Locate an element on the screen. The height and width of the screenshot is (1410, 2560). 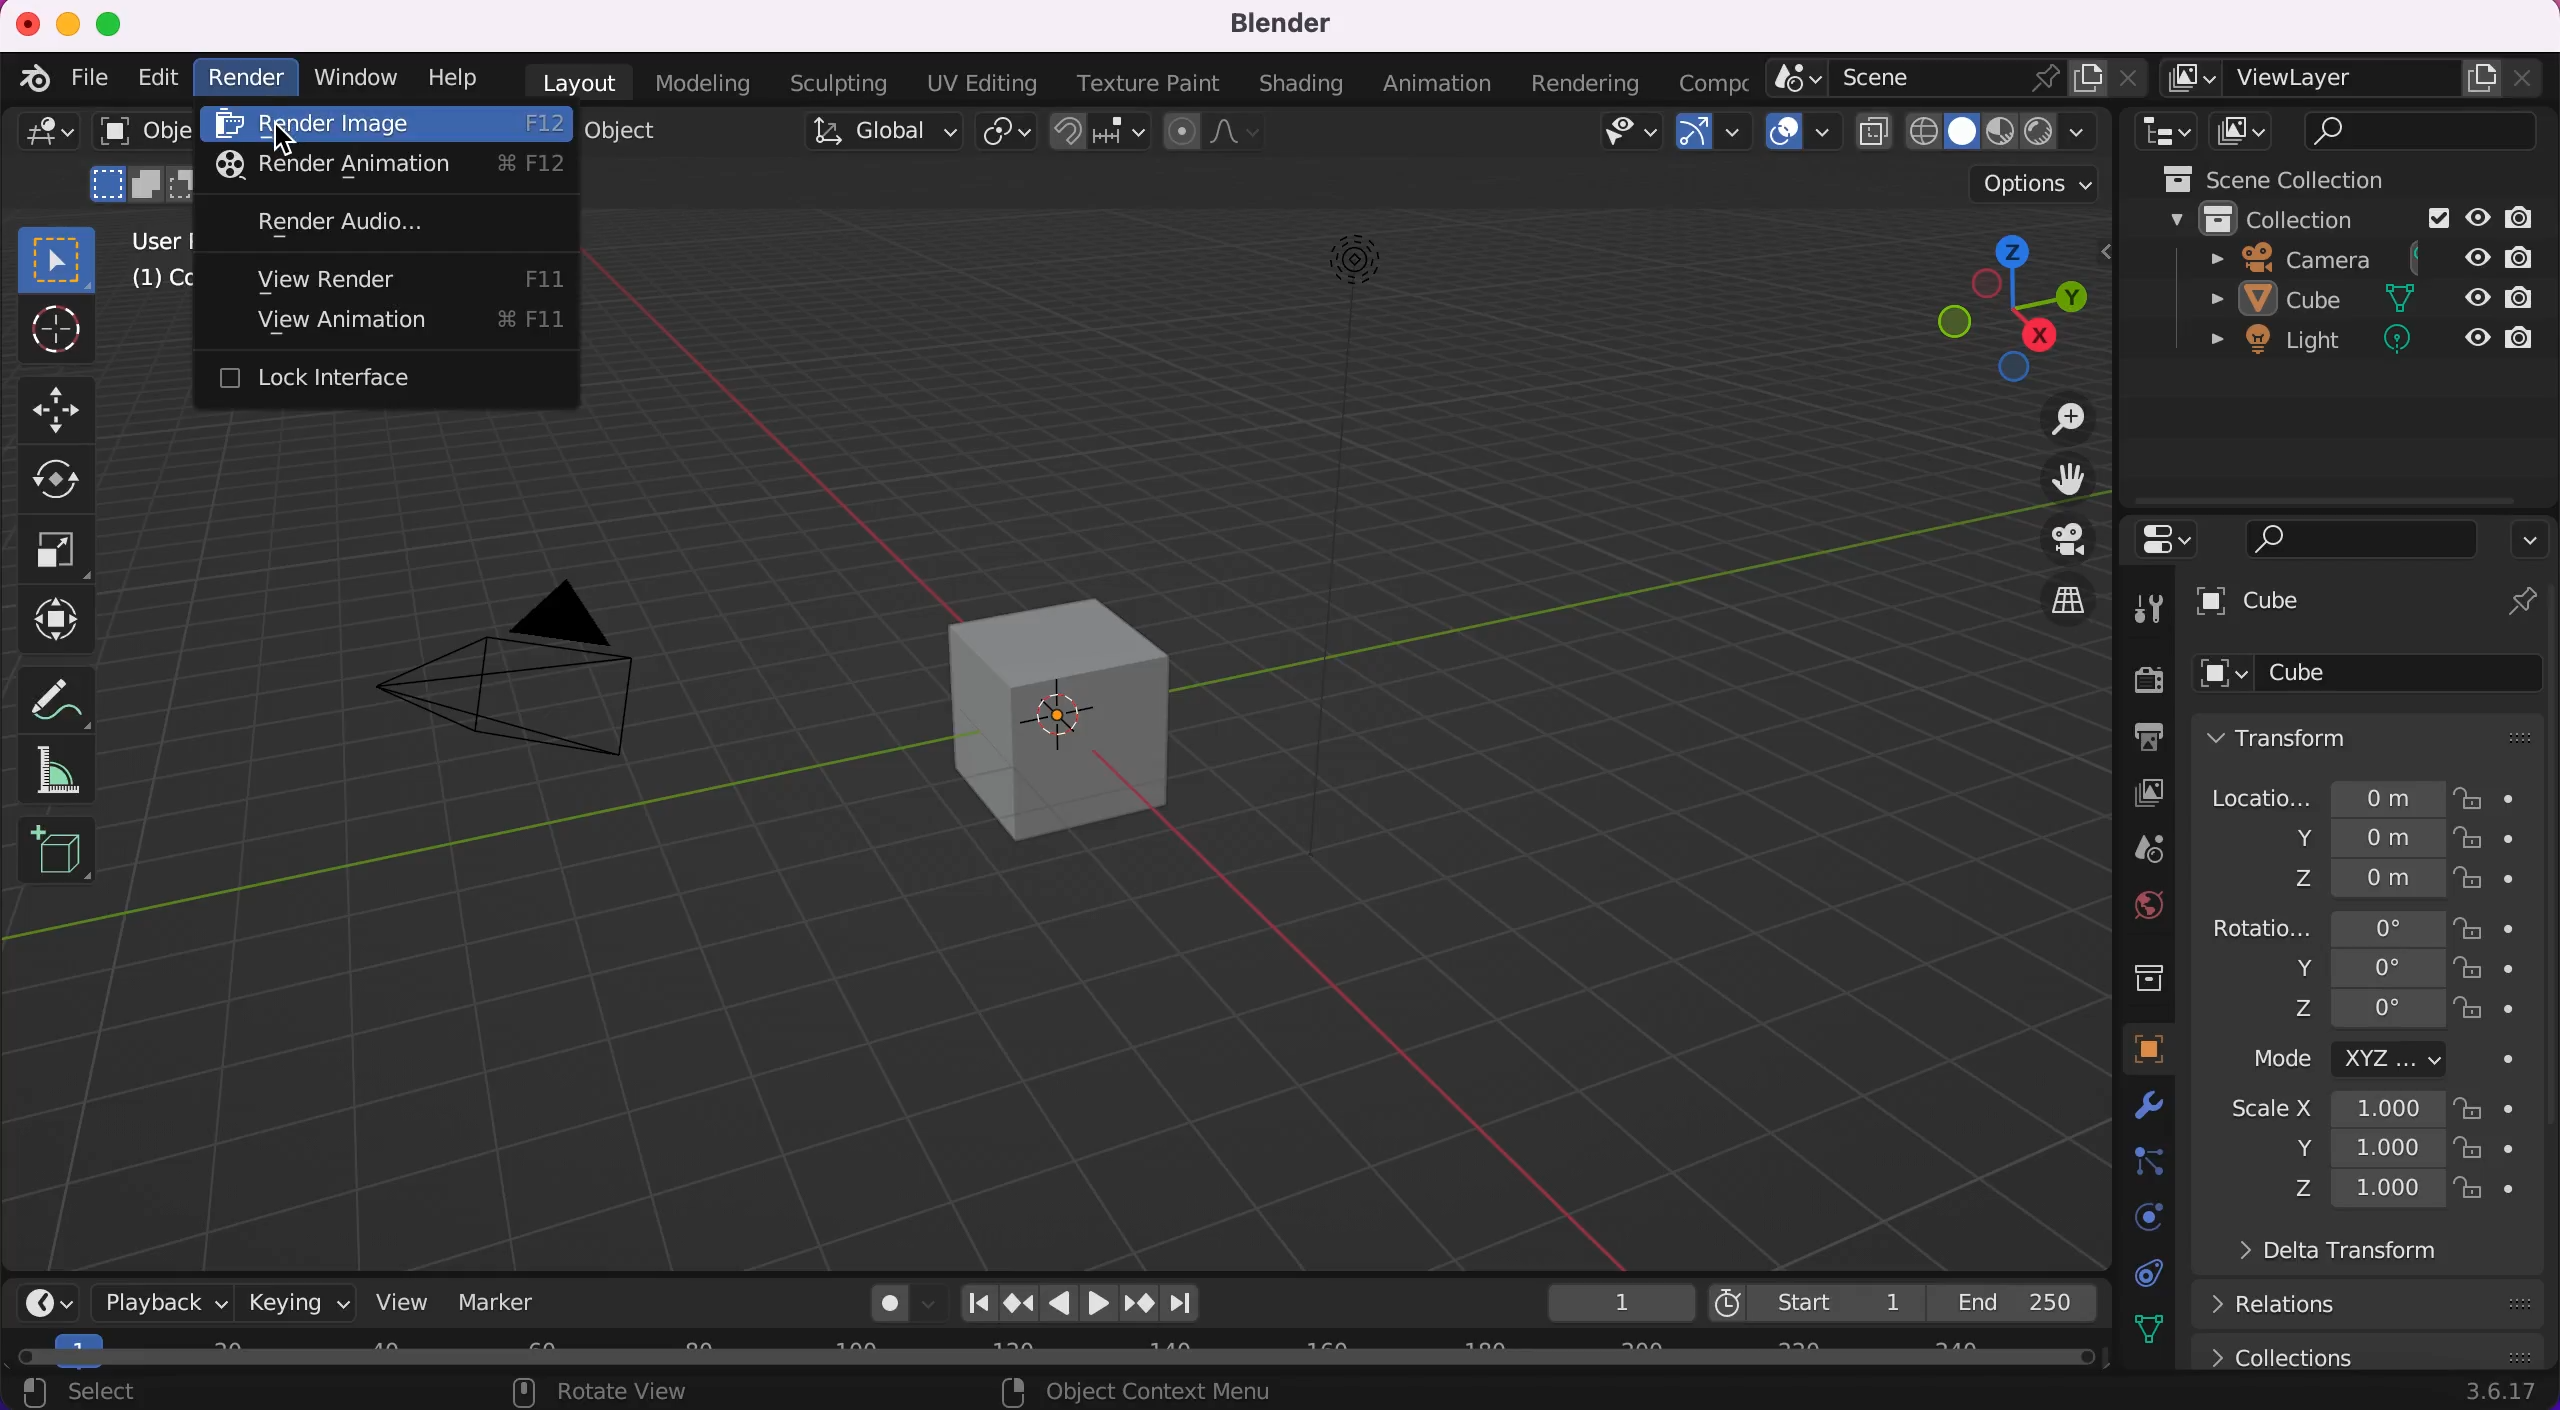
collections is located at coordinates (2132, 976).